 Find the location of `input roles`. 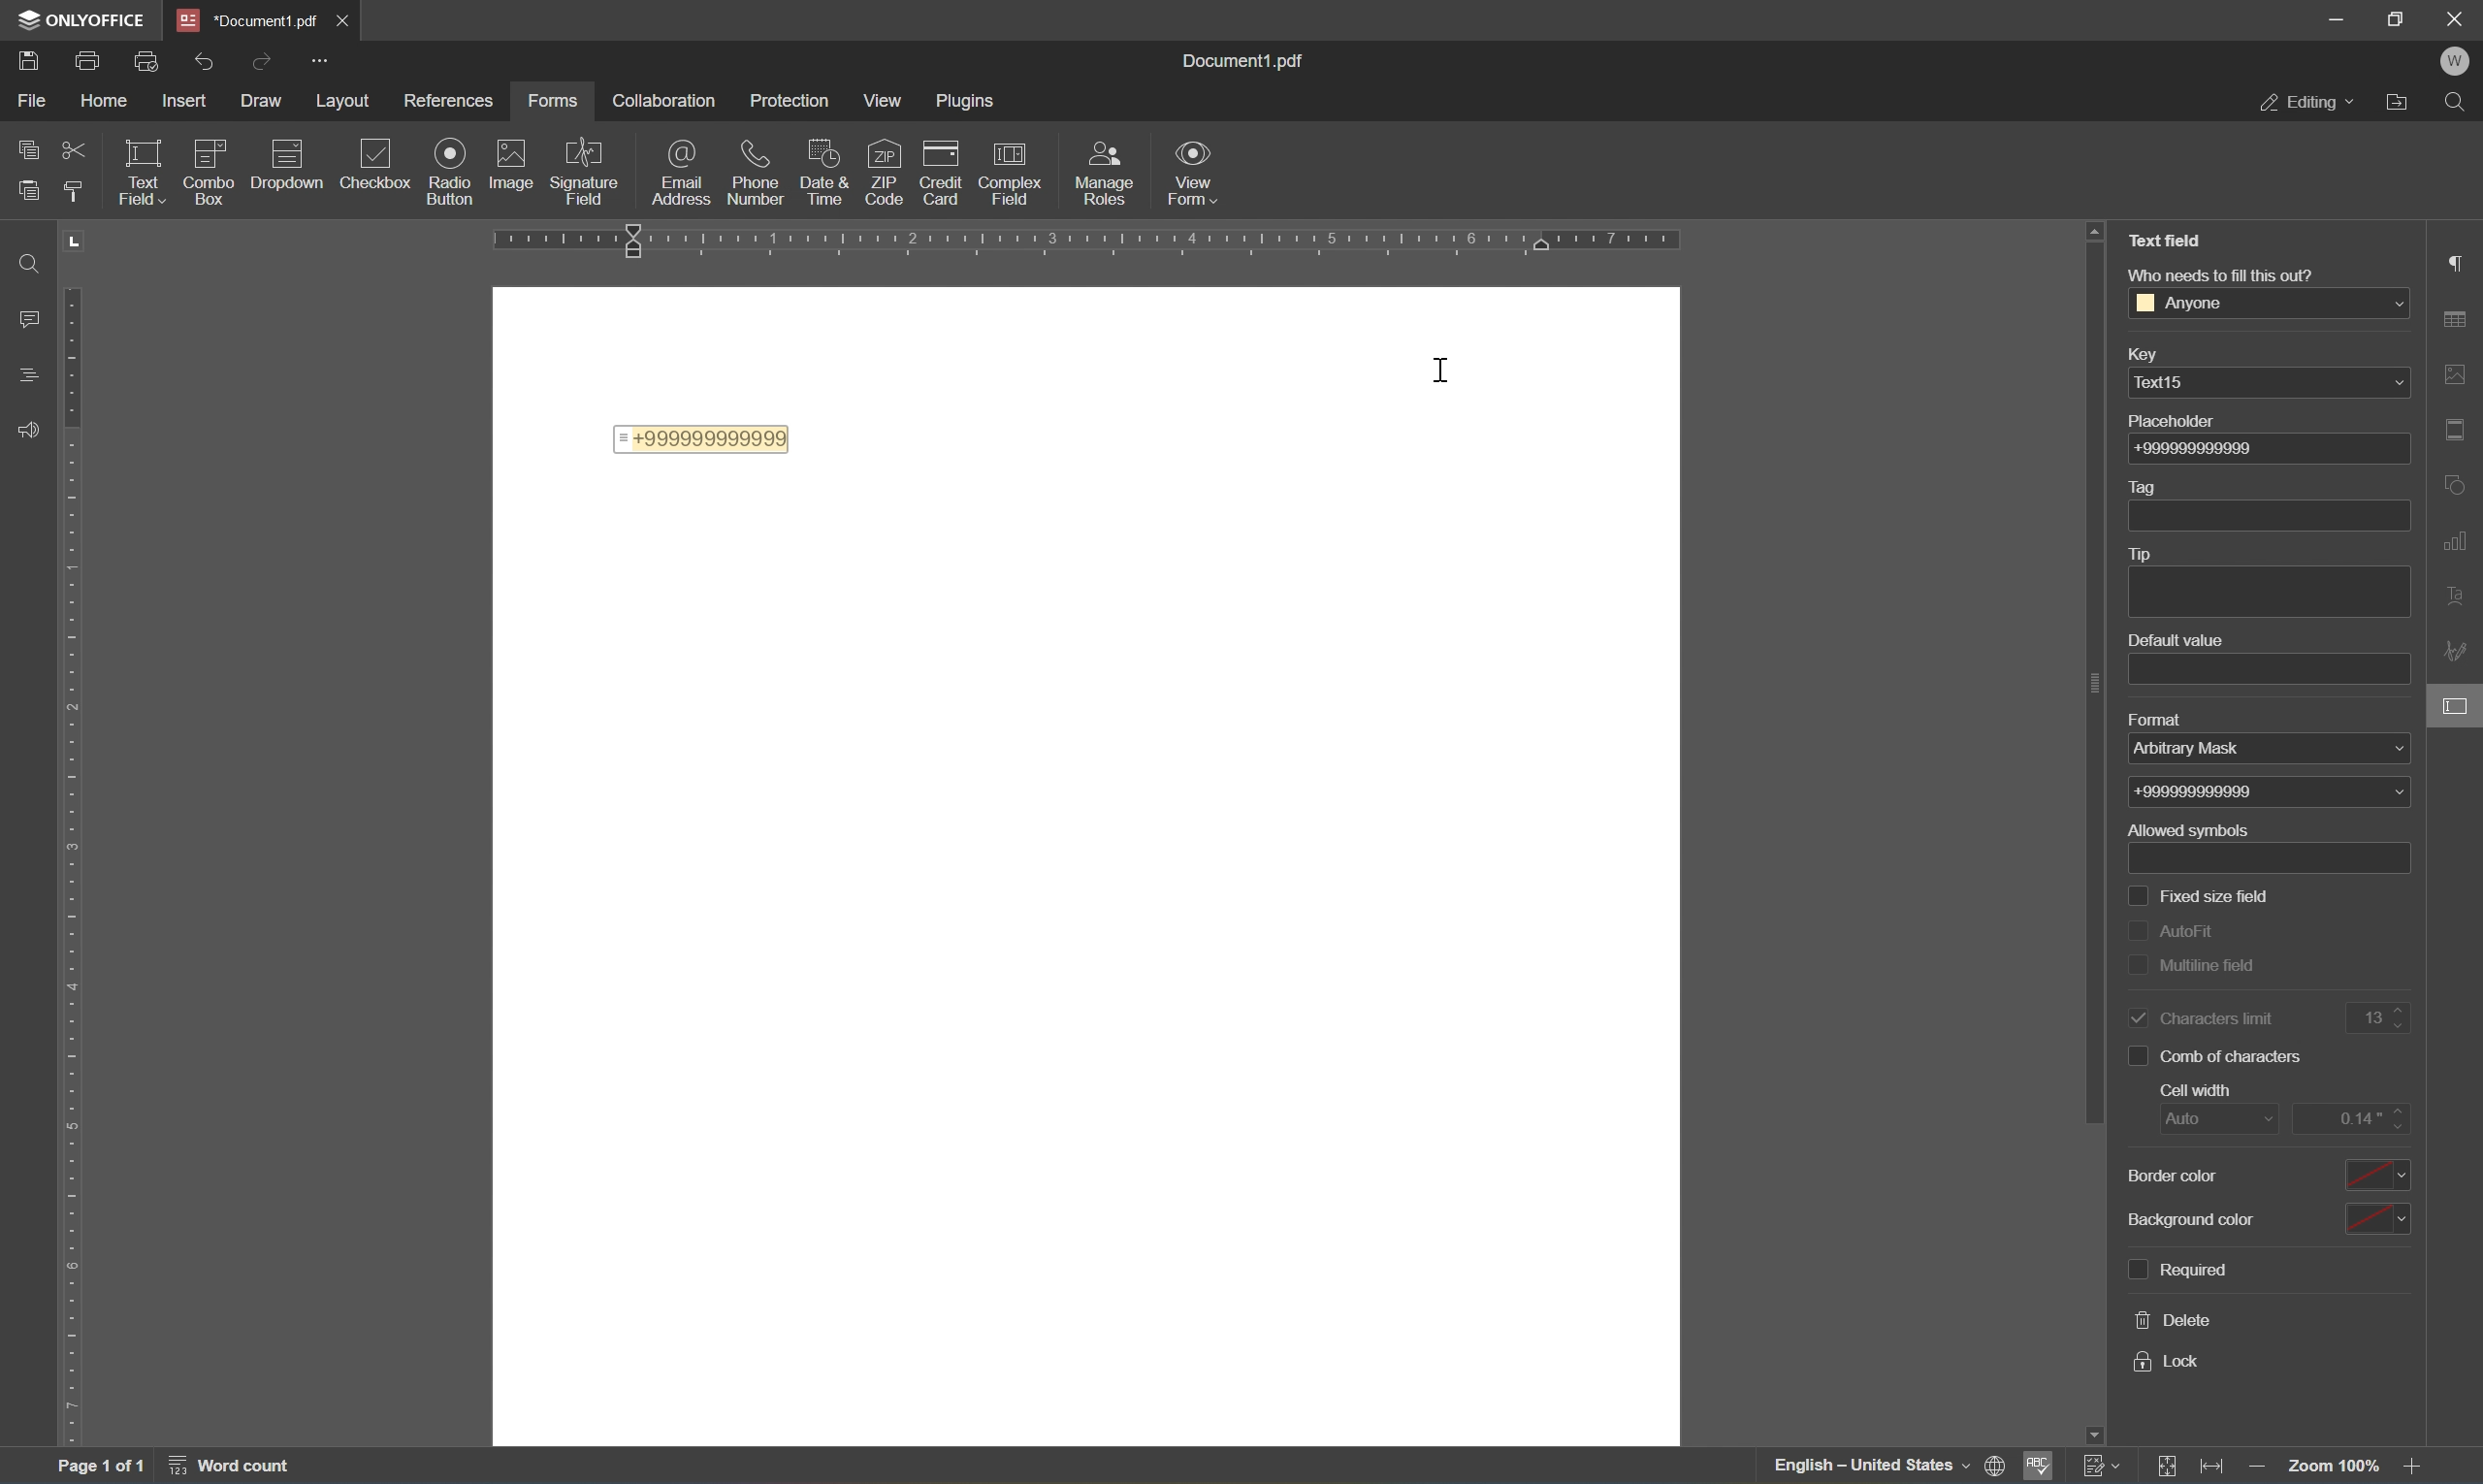

input roles is located at coordinates (1109, 173).